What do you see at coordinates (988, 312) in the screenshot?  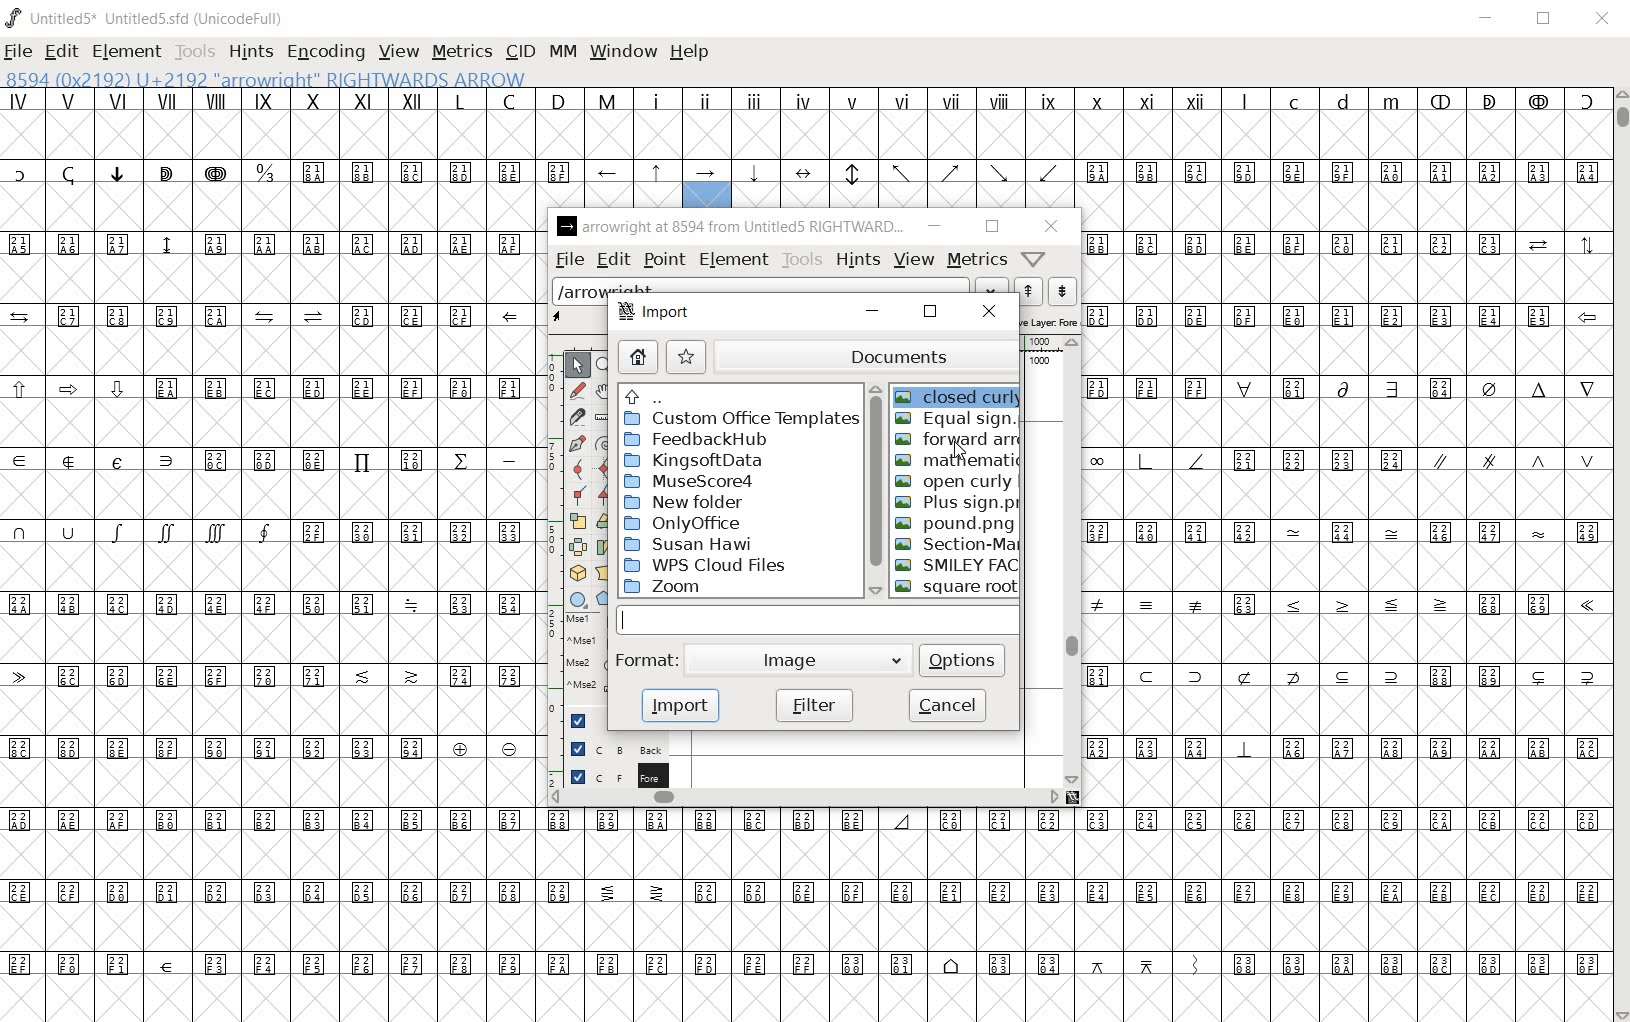 I see `close` at bounding box center [988, 312].